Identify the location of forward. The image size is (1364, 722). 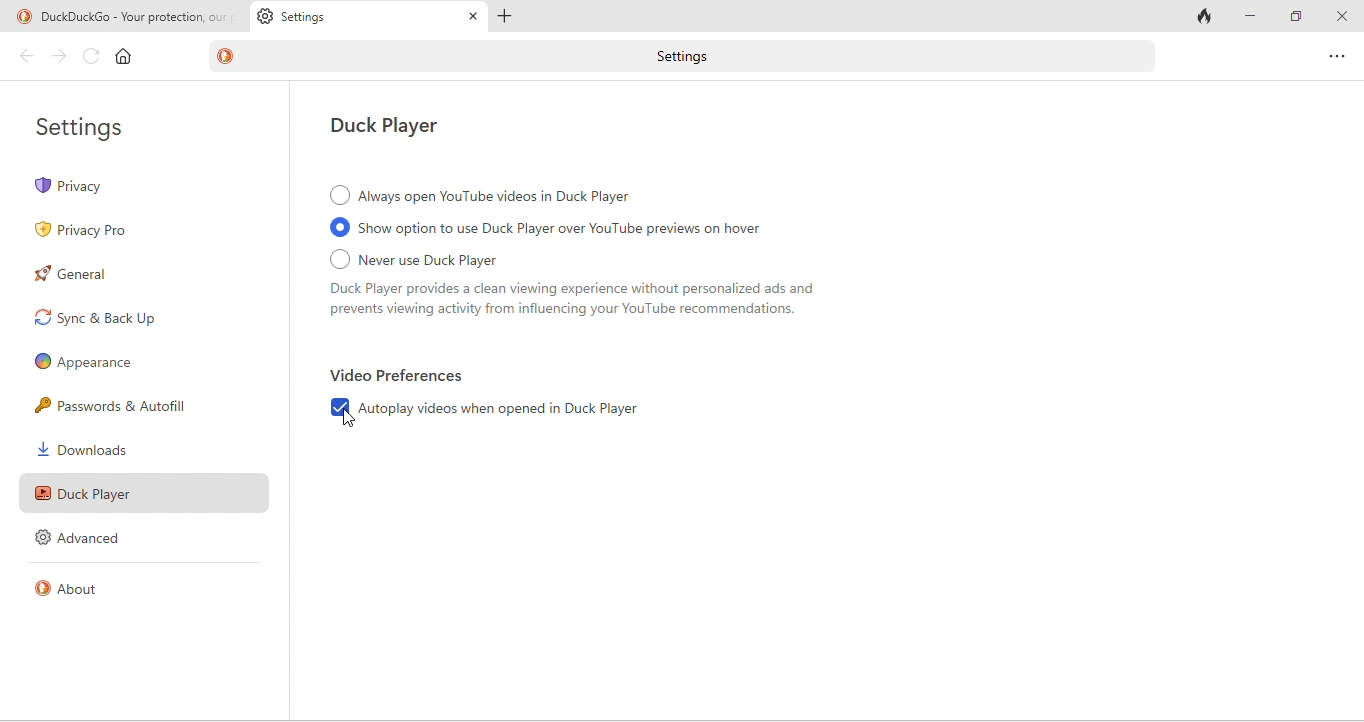
(61, 58).